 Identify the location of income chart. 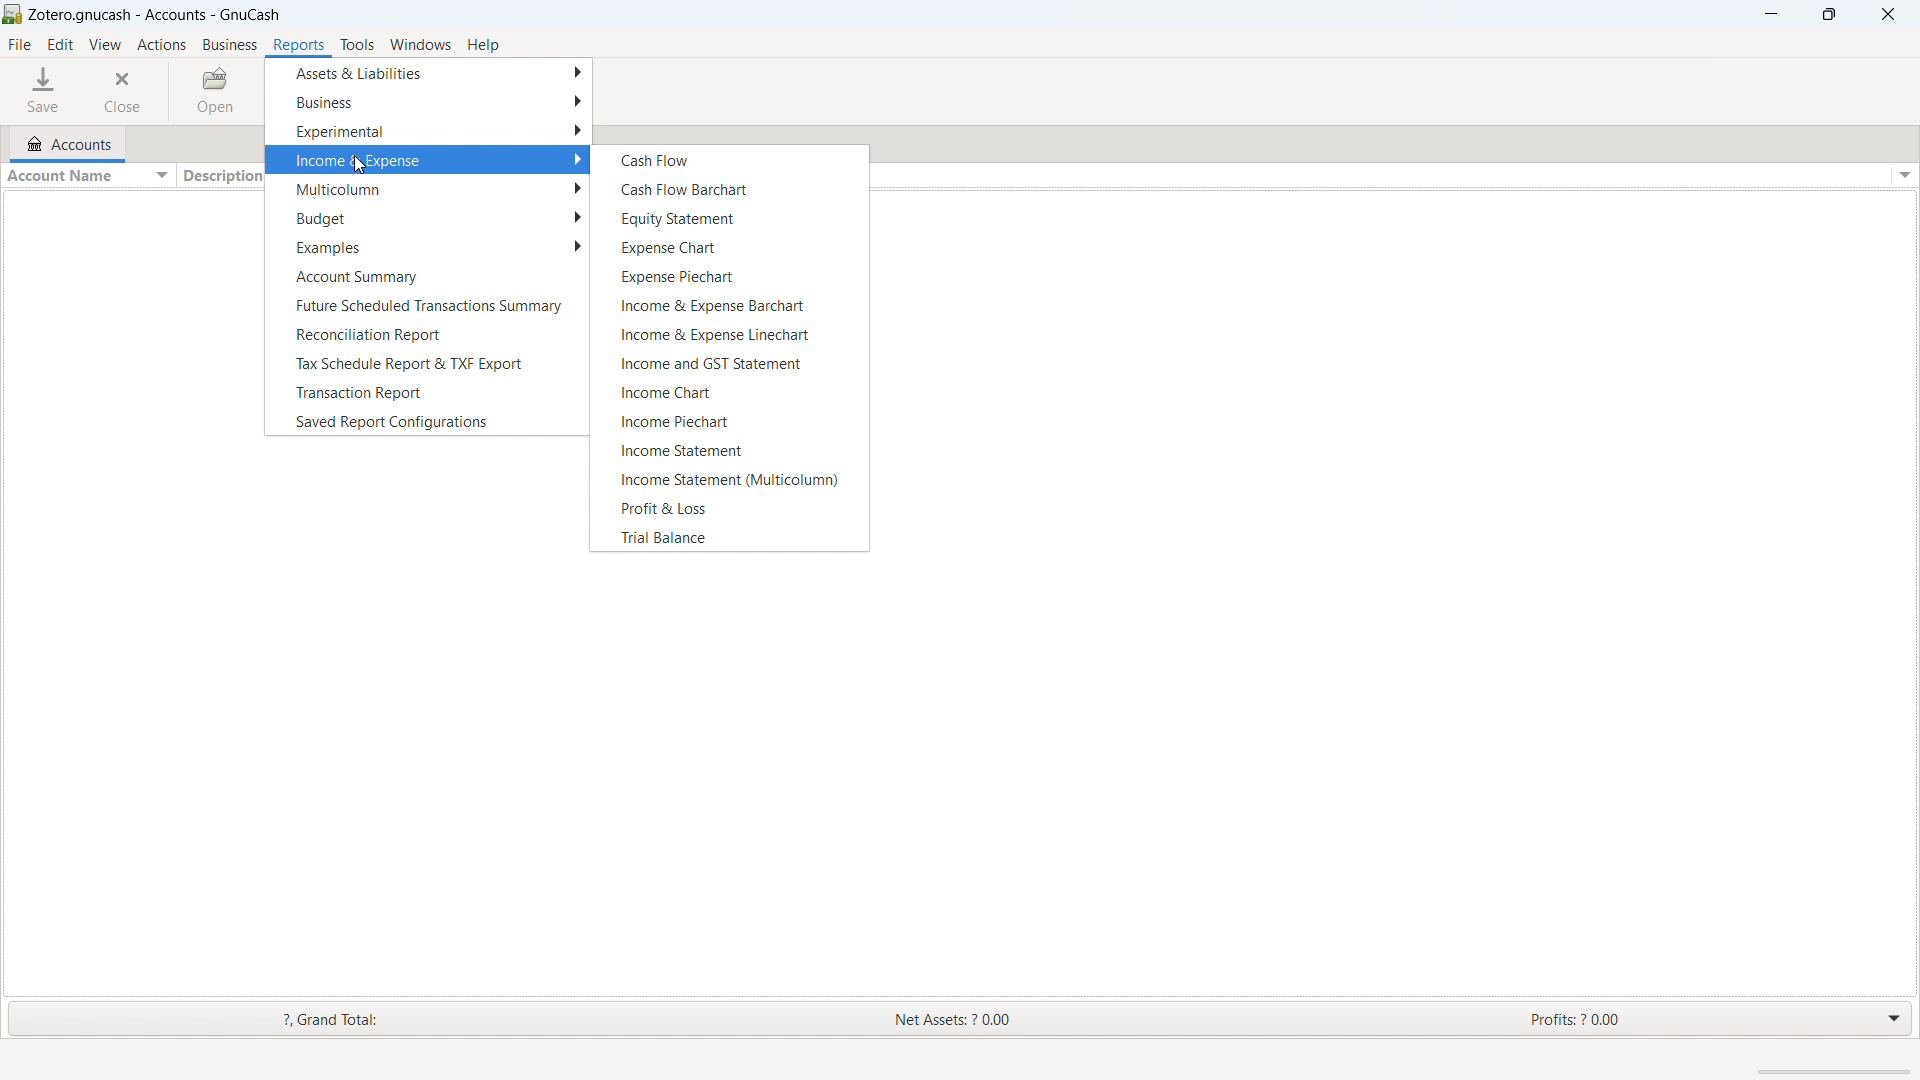
(728, 391).